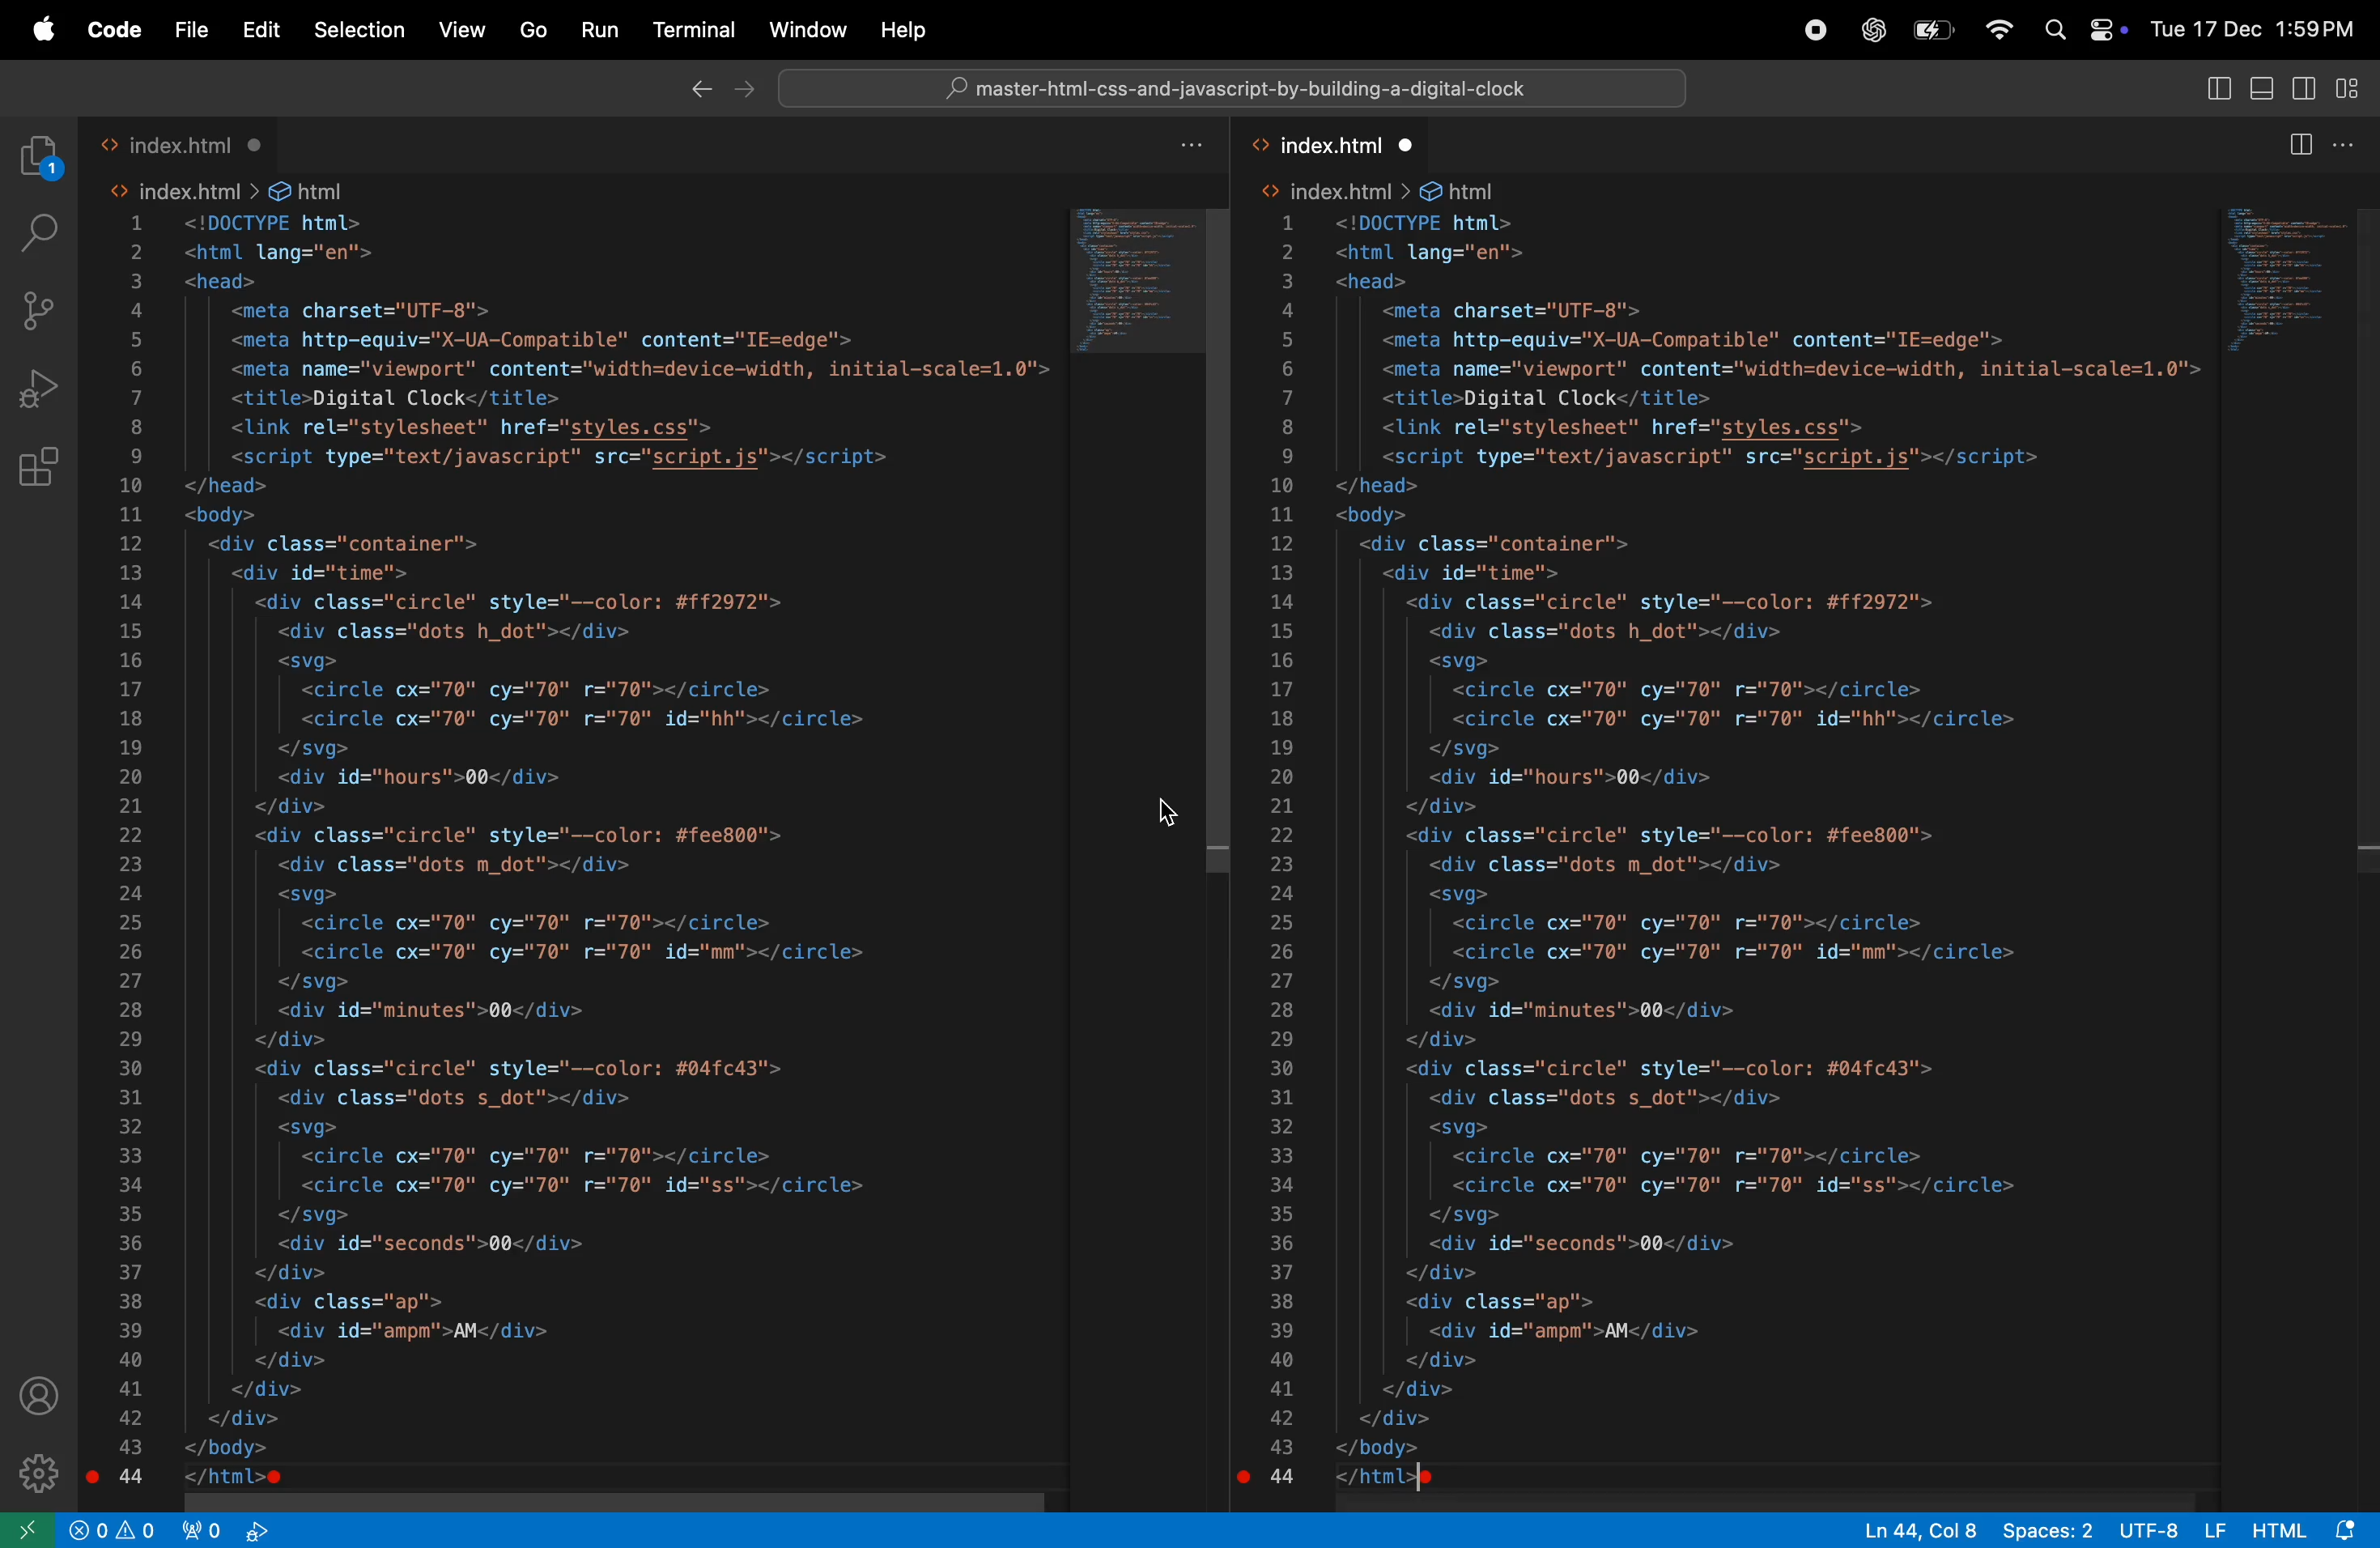  I want to click on apple menu, so click(41, 32).